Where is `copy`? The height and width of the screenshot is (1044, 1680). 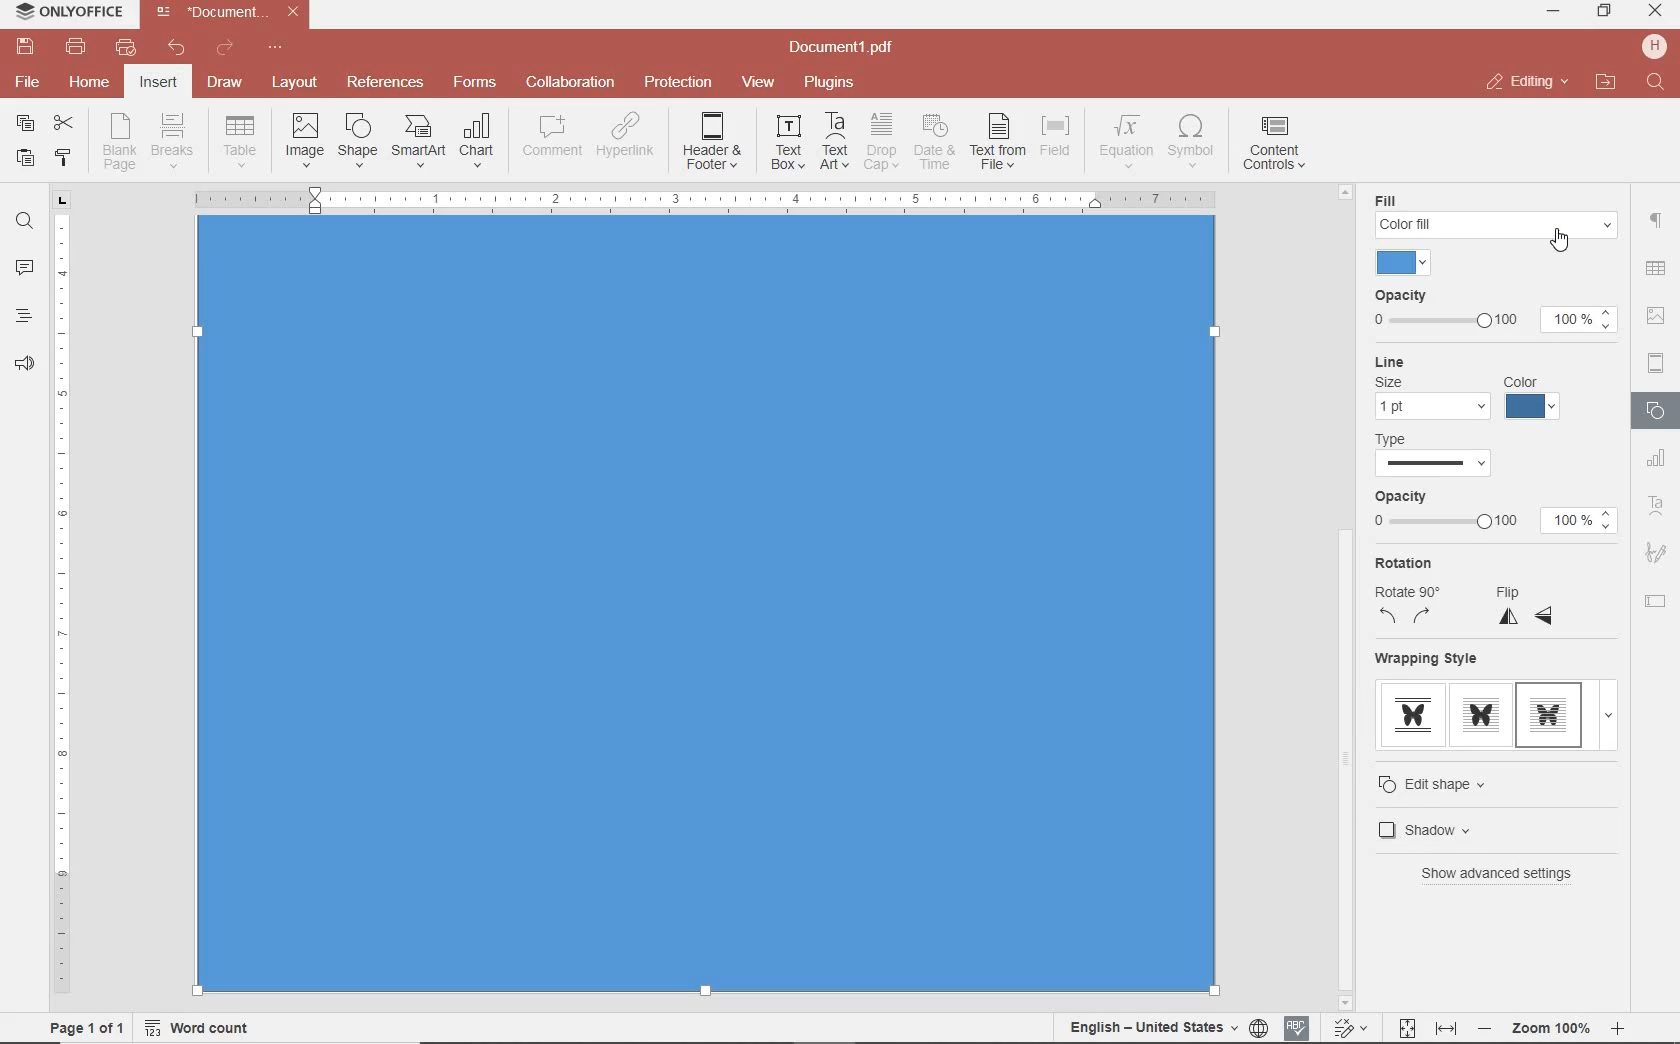 copy is located at coordinates (25, 125).